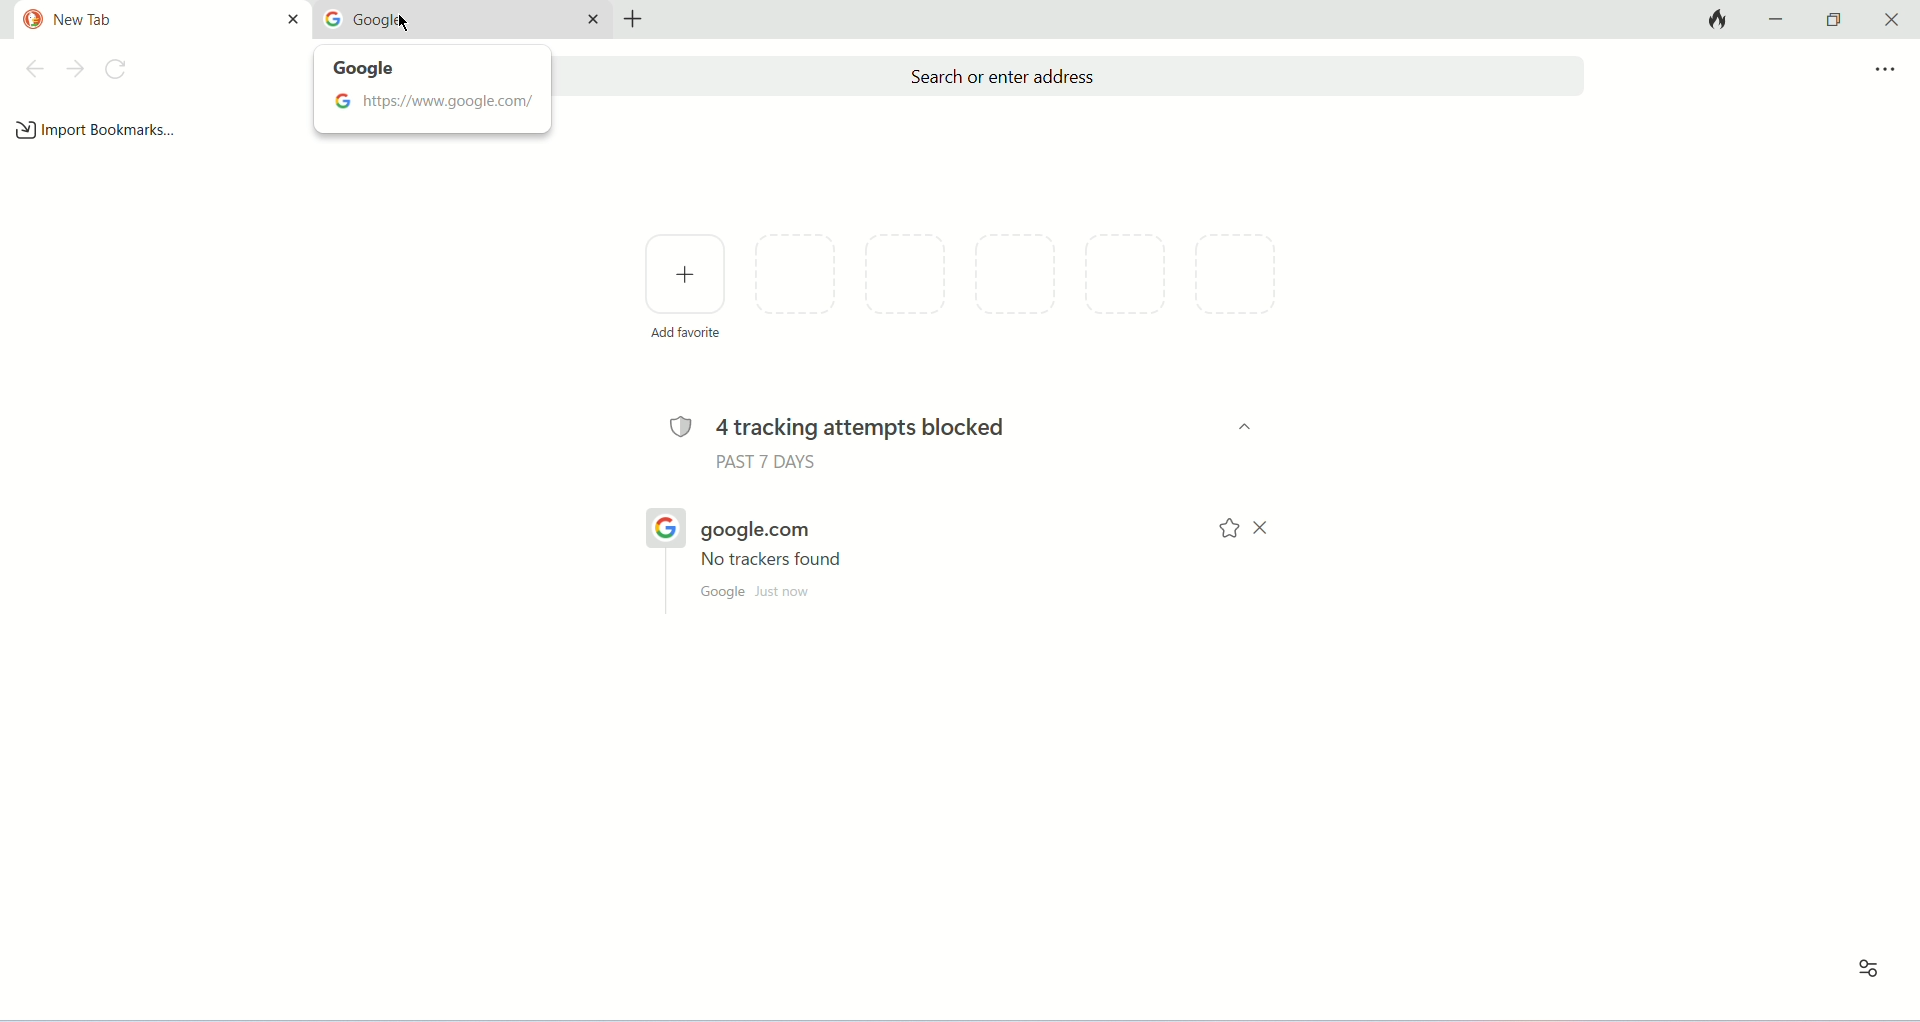 This screenshot has width=1920, height=1022. Describe the element at coordinates (1029, 285) in the screenshot. I see `favorite` at that location.